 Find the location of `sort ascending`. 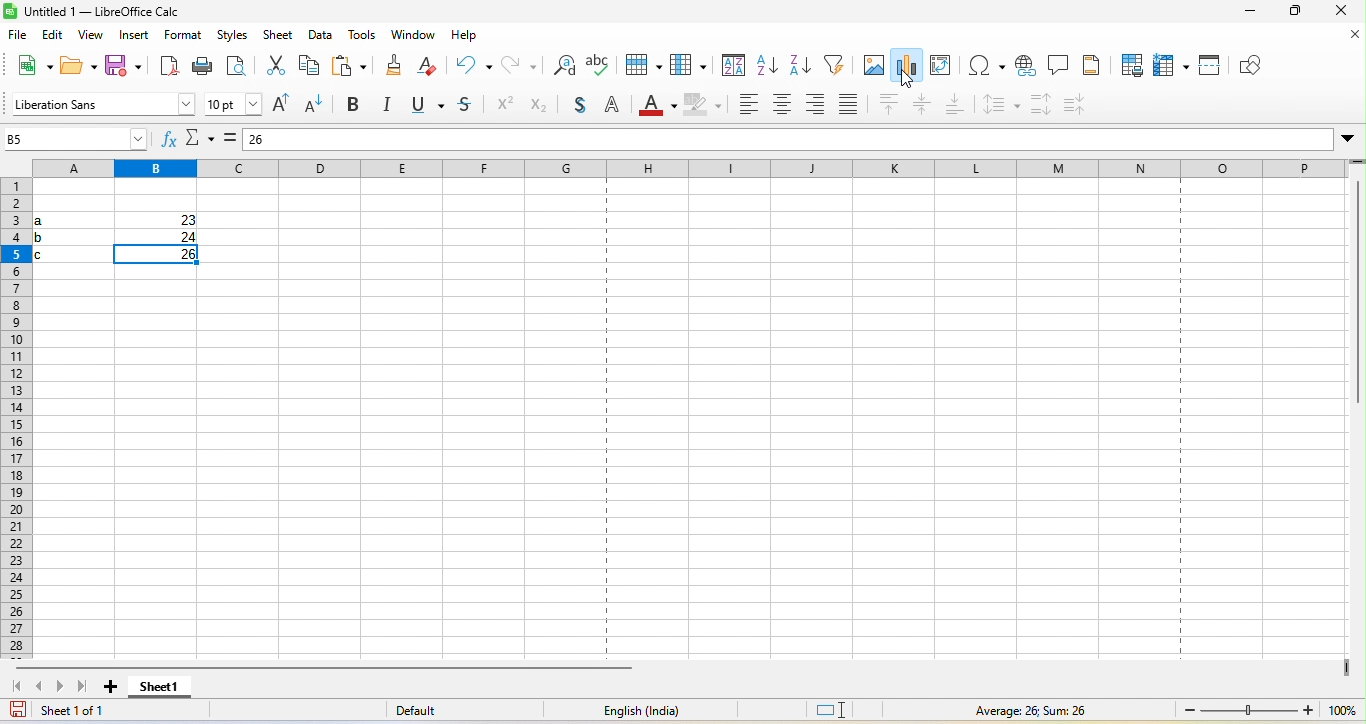

sort ascending is located at coordinates (768, 66).